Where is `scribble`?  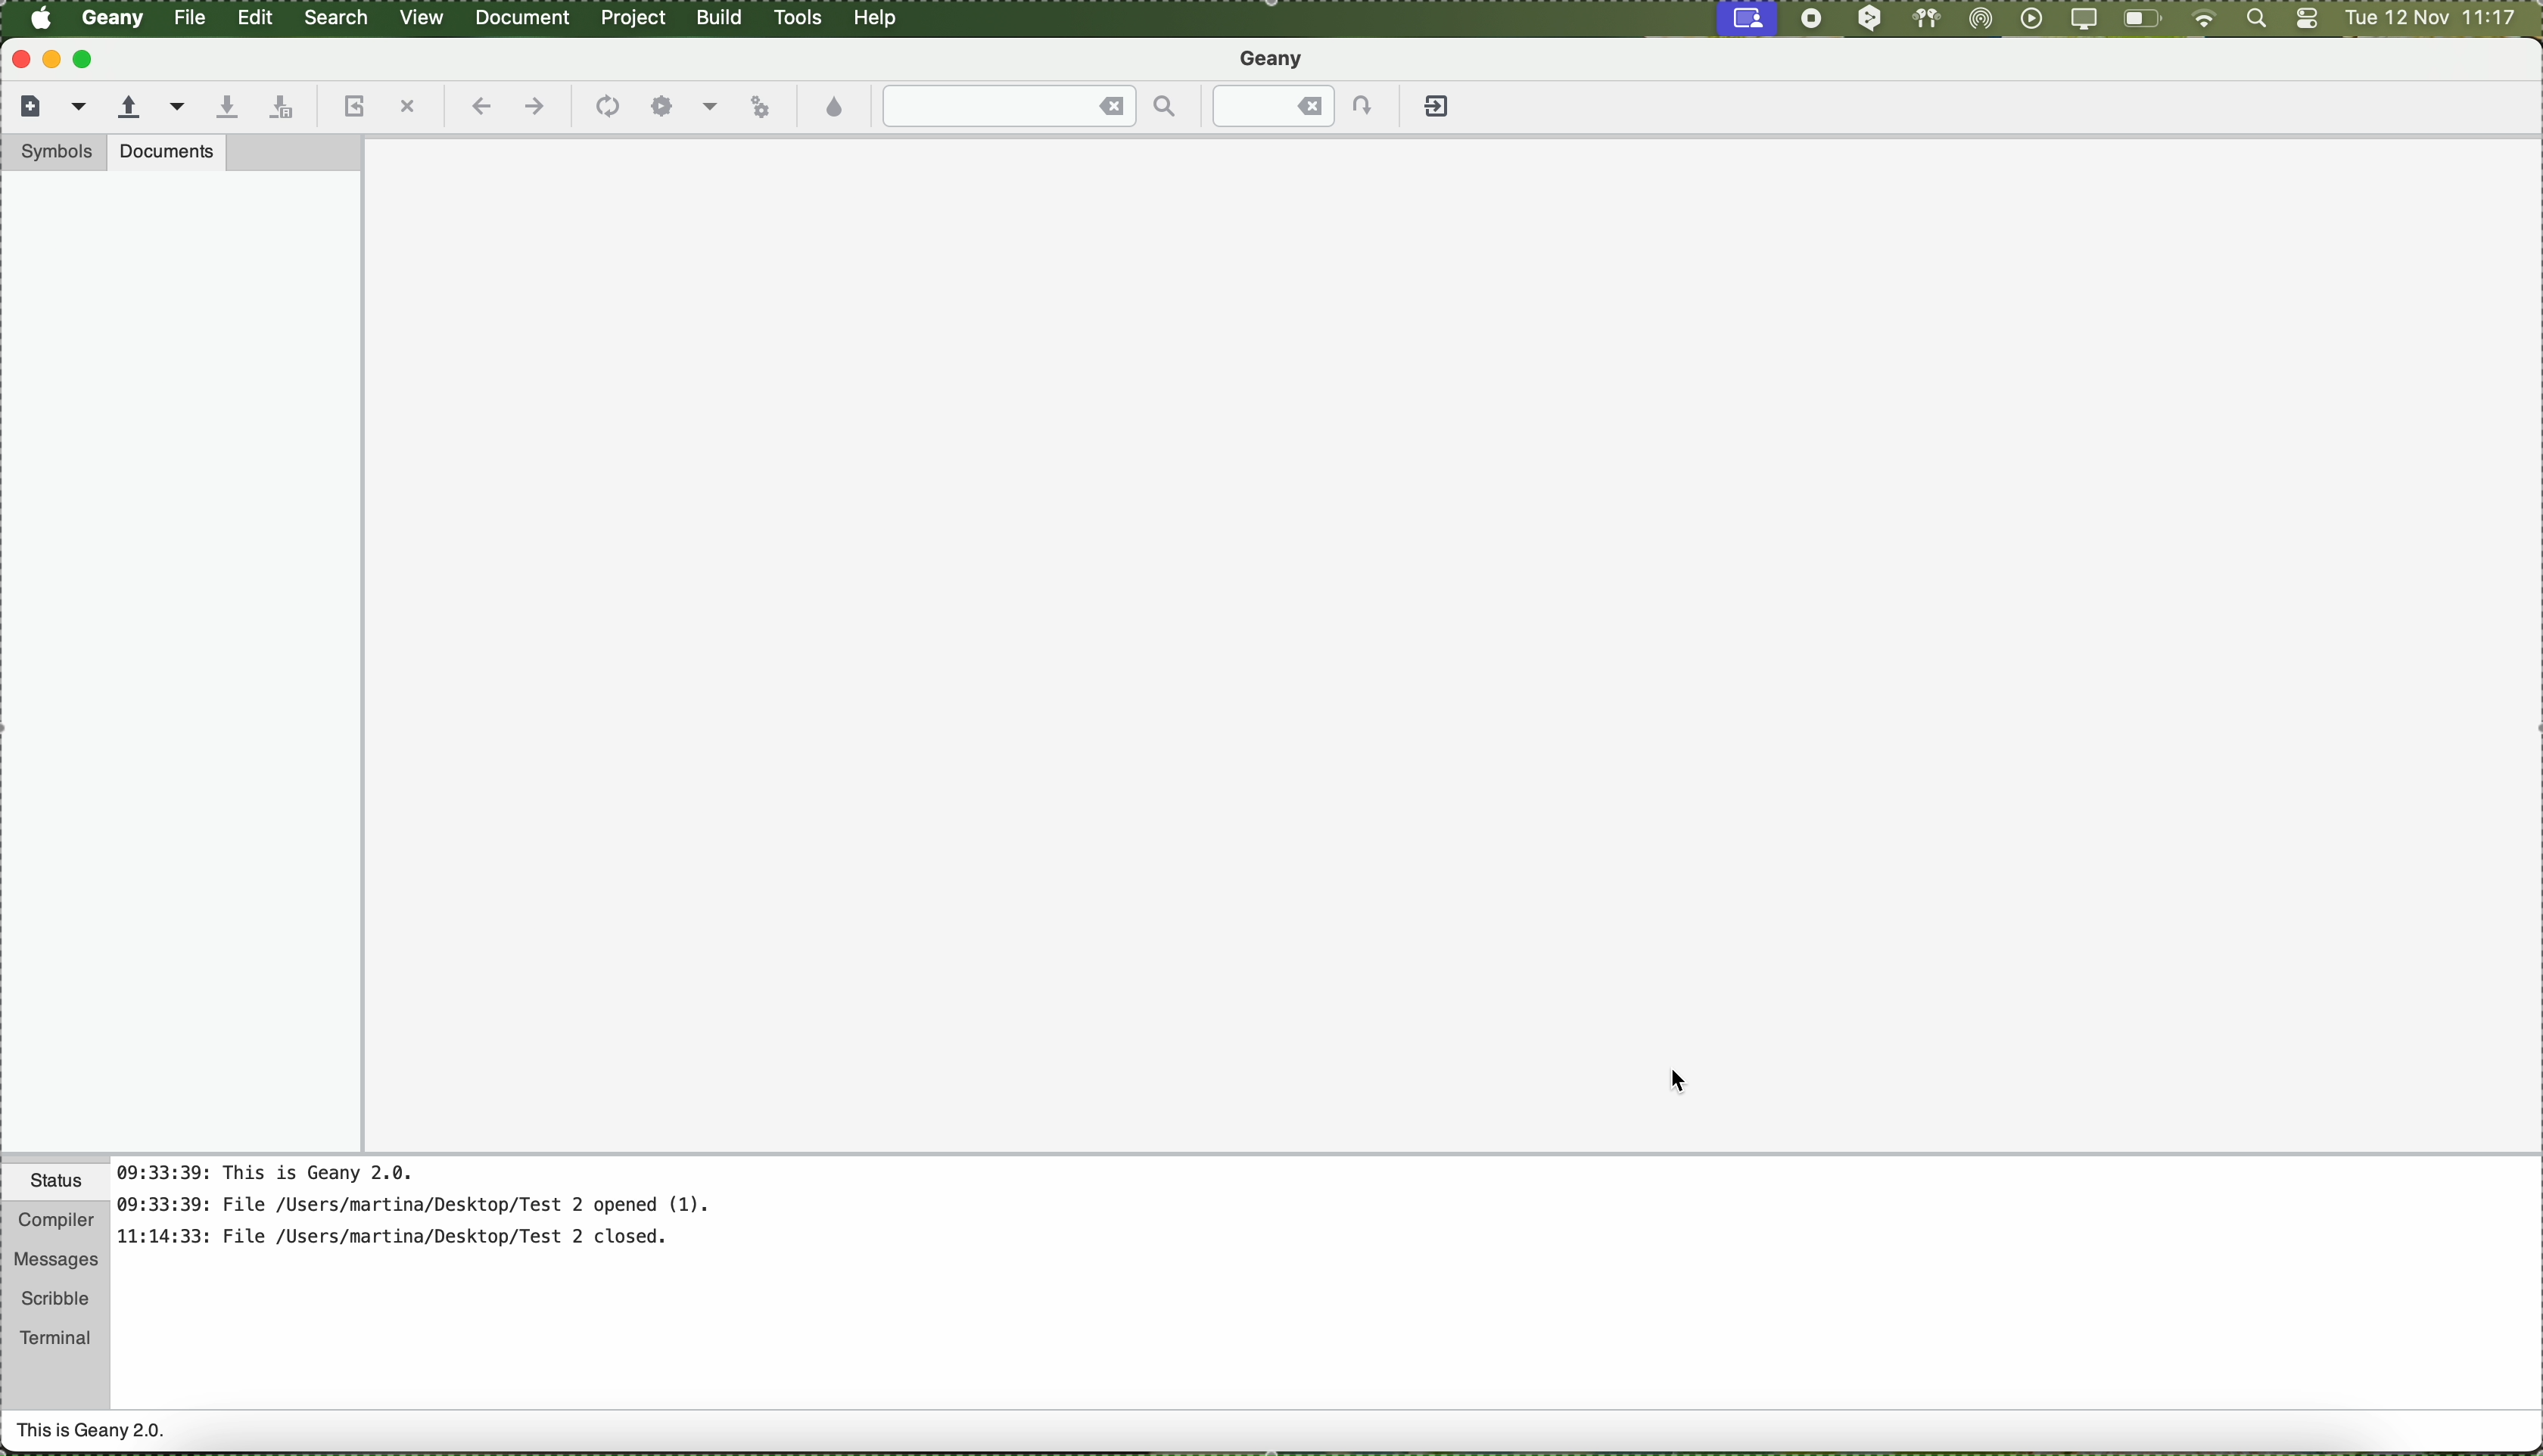 scribble is located at coordinates (56, 1299).